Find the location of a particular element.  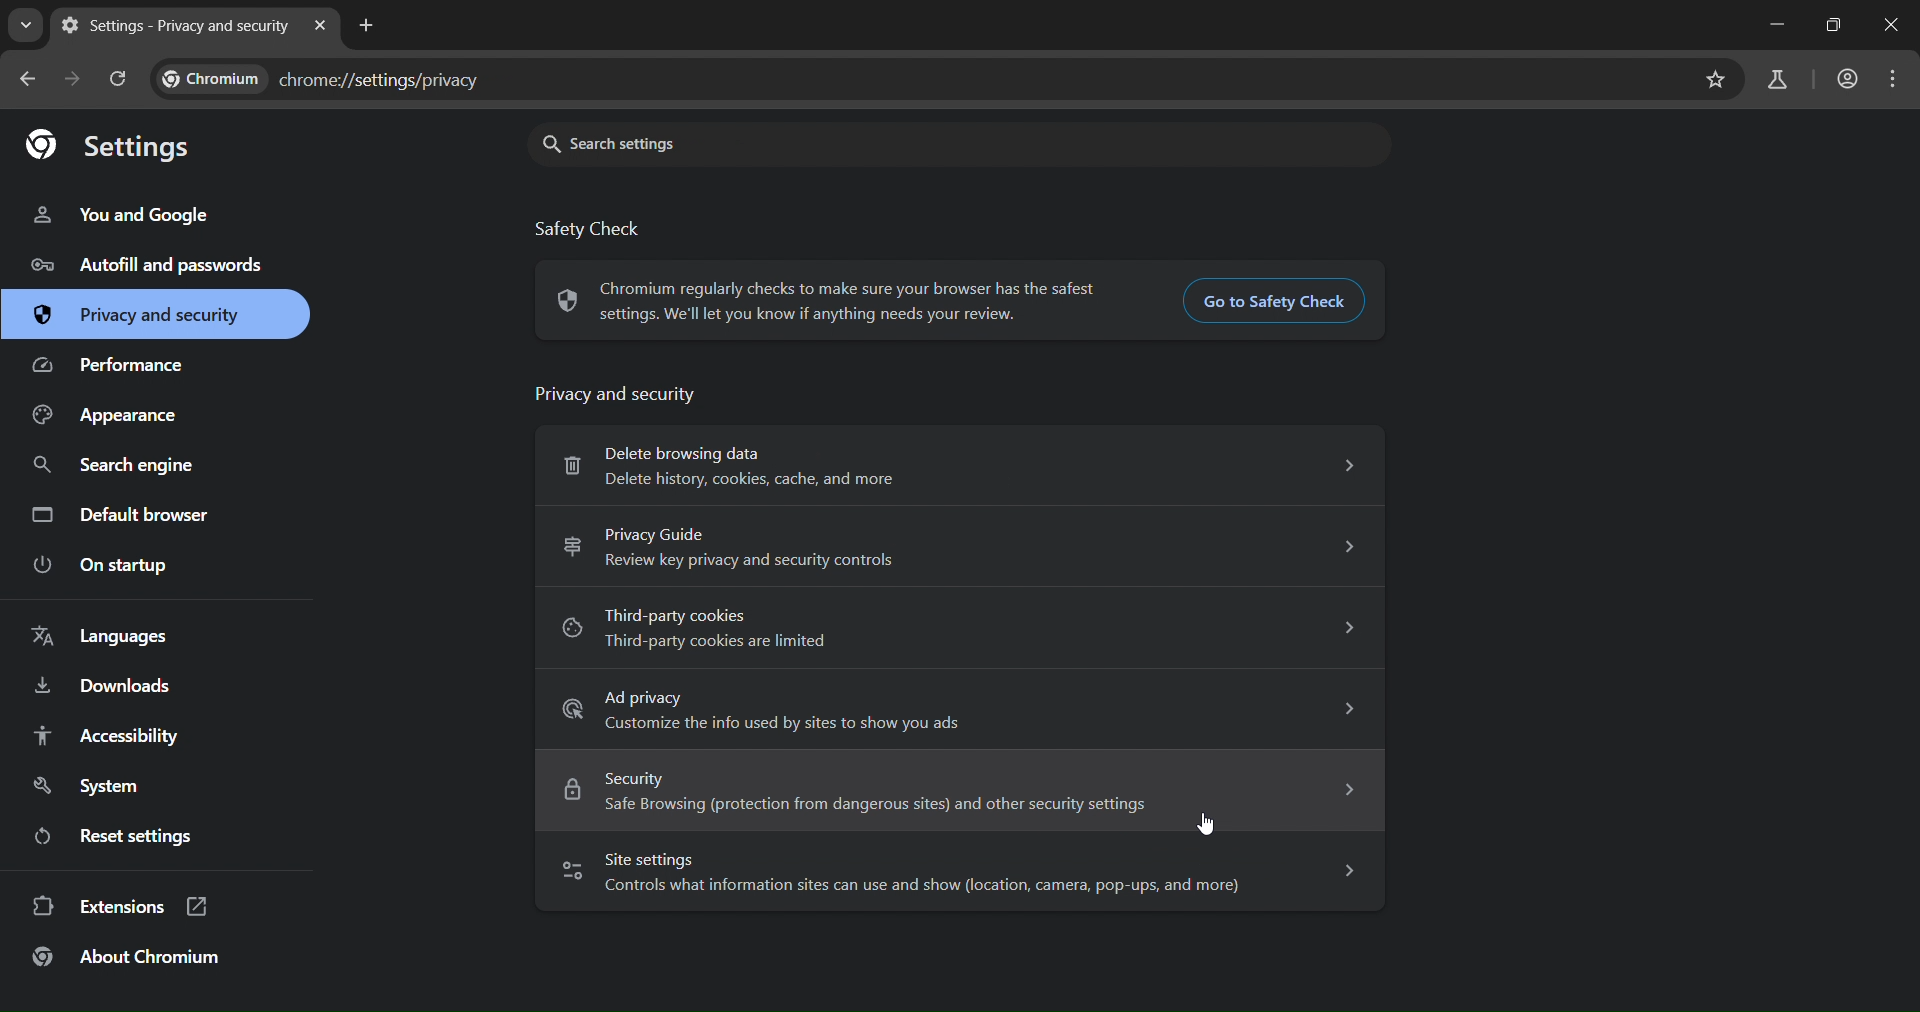

chromium regularly checks to make sure your browser has the safest settings. We'll let you know if anything needs your review is located at coordinates (826, 298).